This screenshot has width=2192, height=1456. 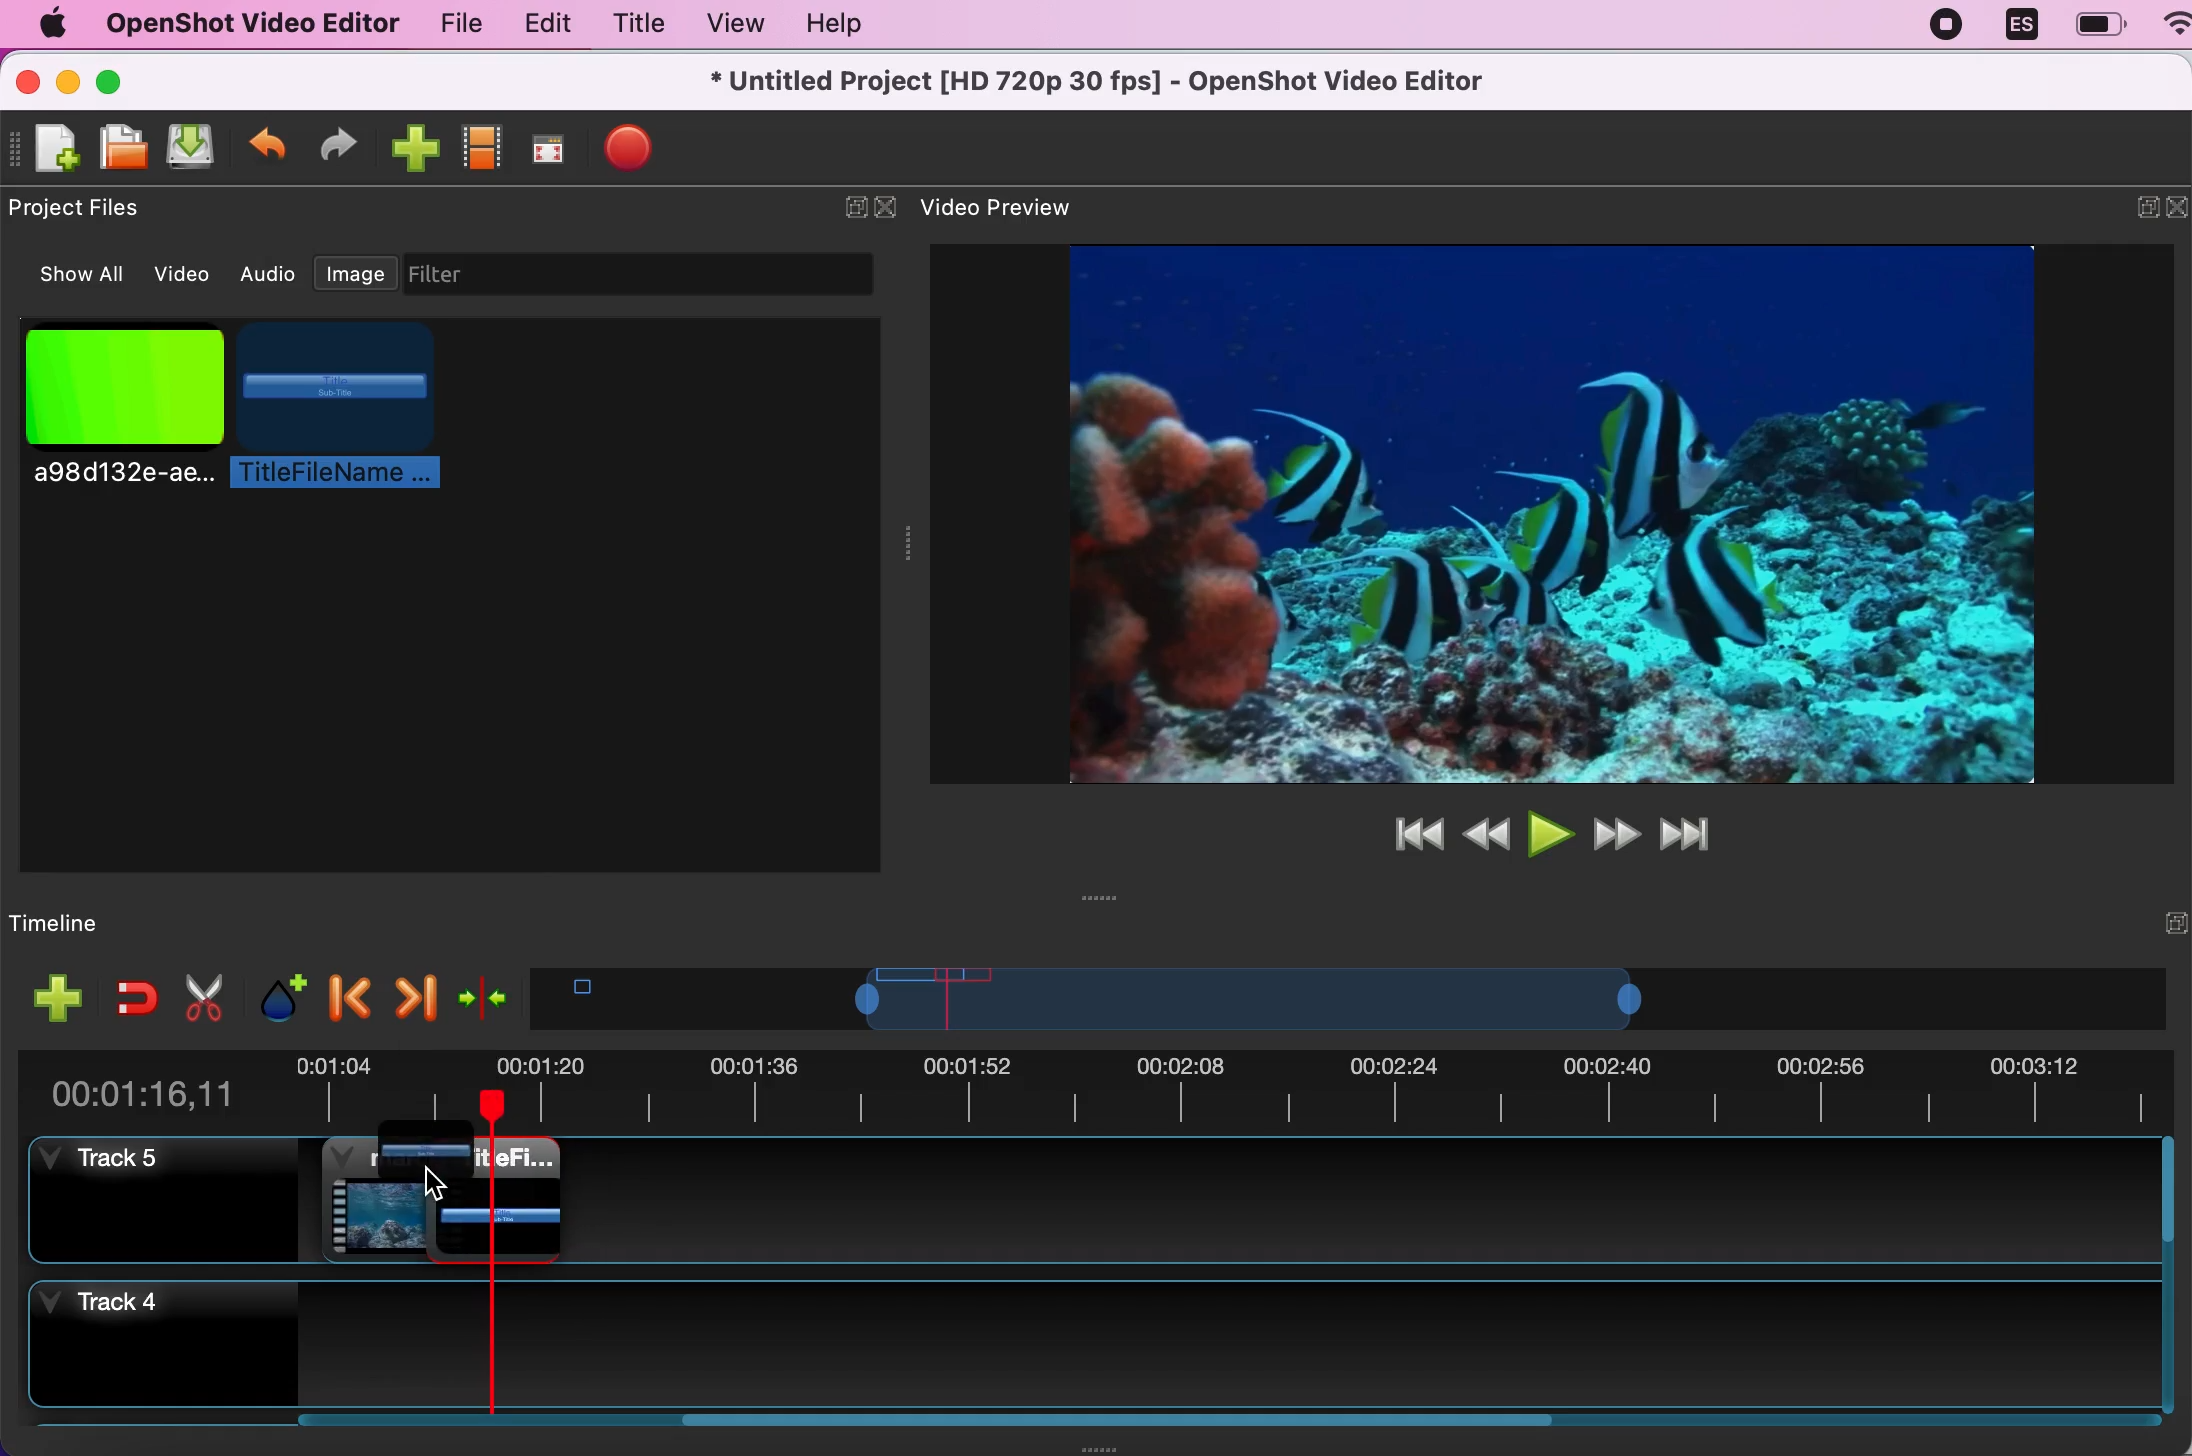 What do you see at coordinates (553, 144) in the screenshot?
I see `full screen` at bounding box center [553, 144].